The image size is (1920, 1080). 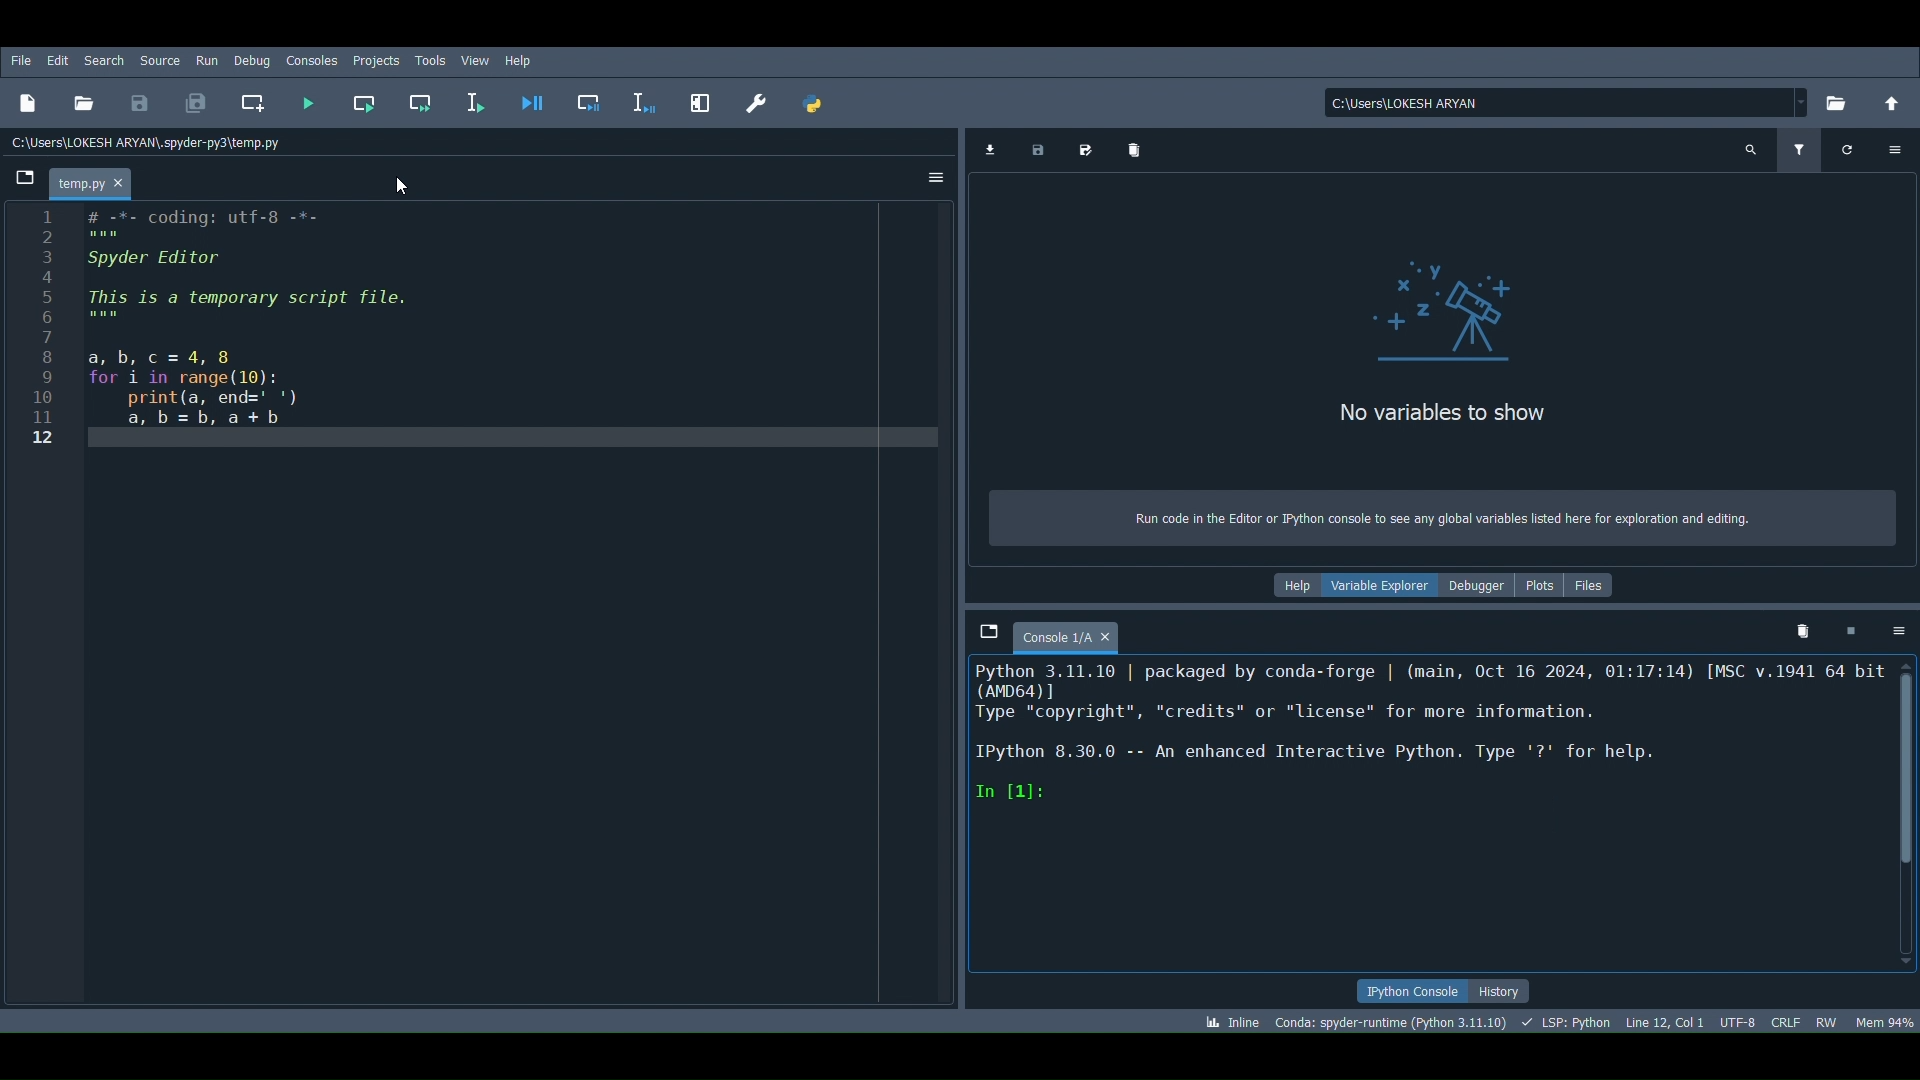 I want to click on Run current cell and go to the next one (Shift + Return), so click(x=421, y=101).